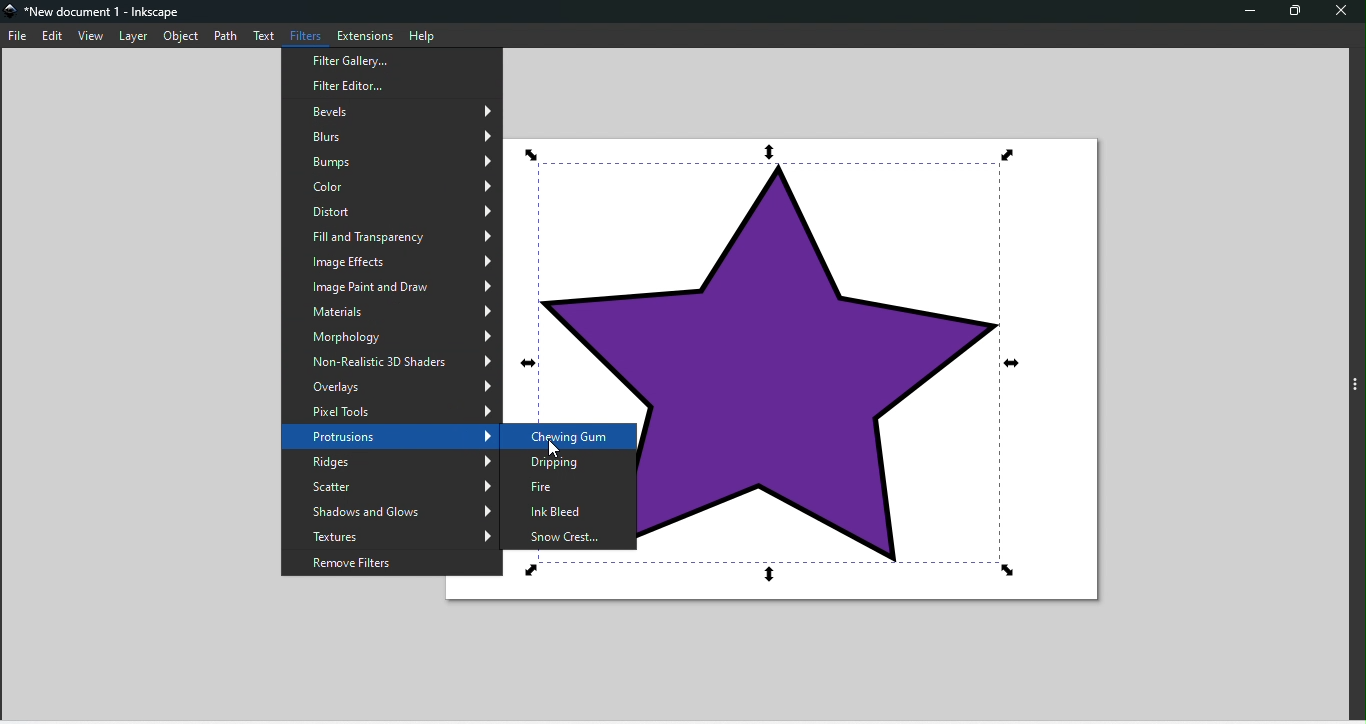 The image size is (1366, 724). What do you see at coordinates (390, 484) in the screenshot?
I see `Scatter` at bounding box center [390, 484].